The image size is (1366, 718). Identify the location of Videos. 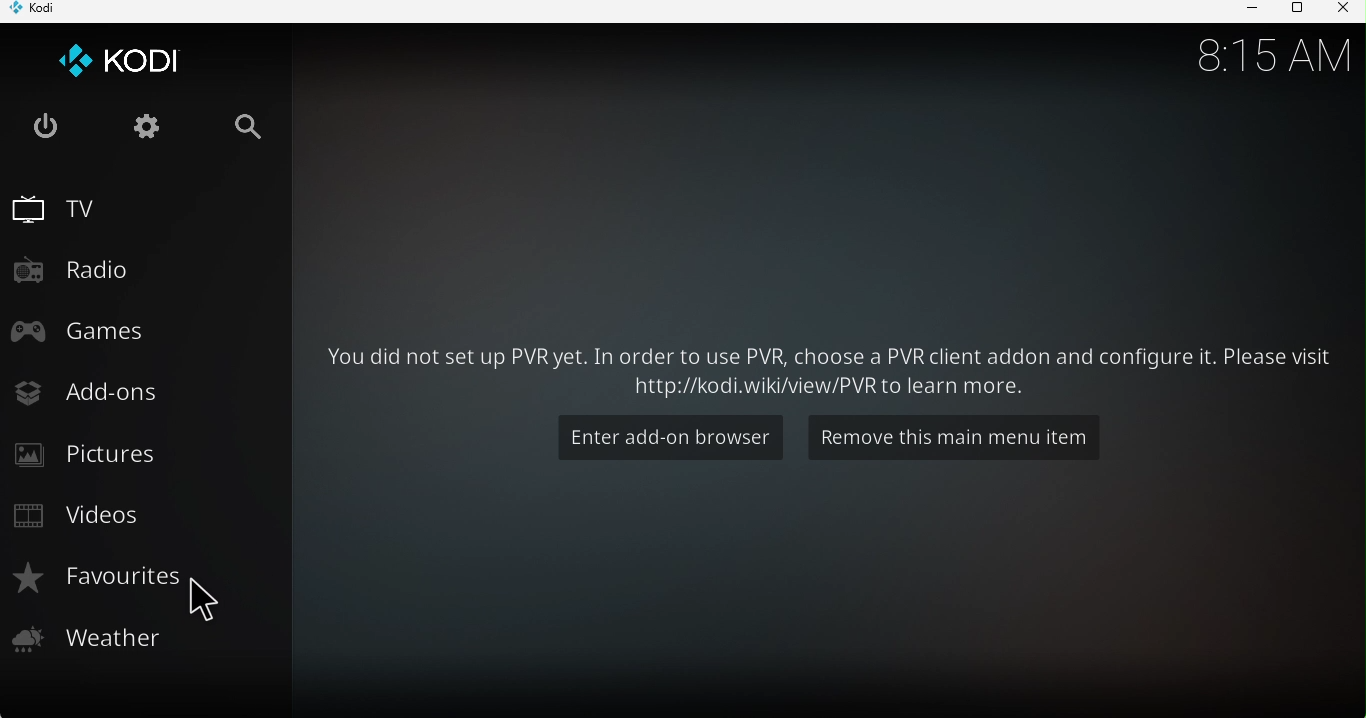
(127, 519).